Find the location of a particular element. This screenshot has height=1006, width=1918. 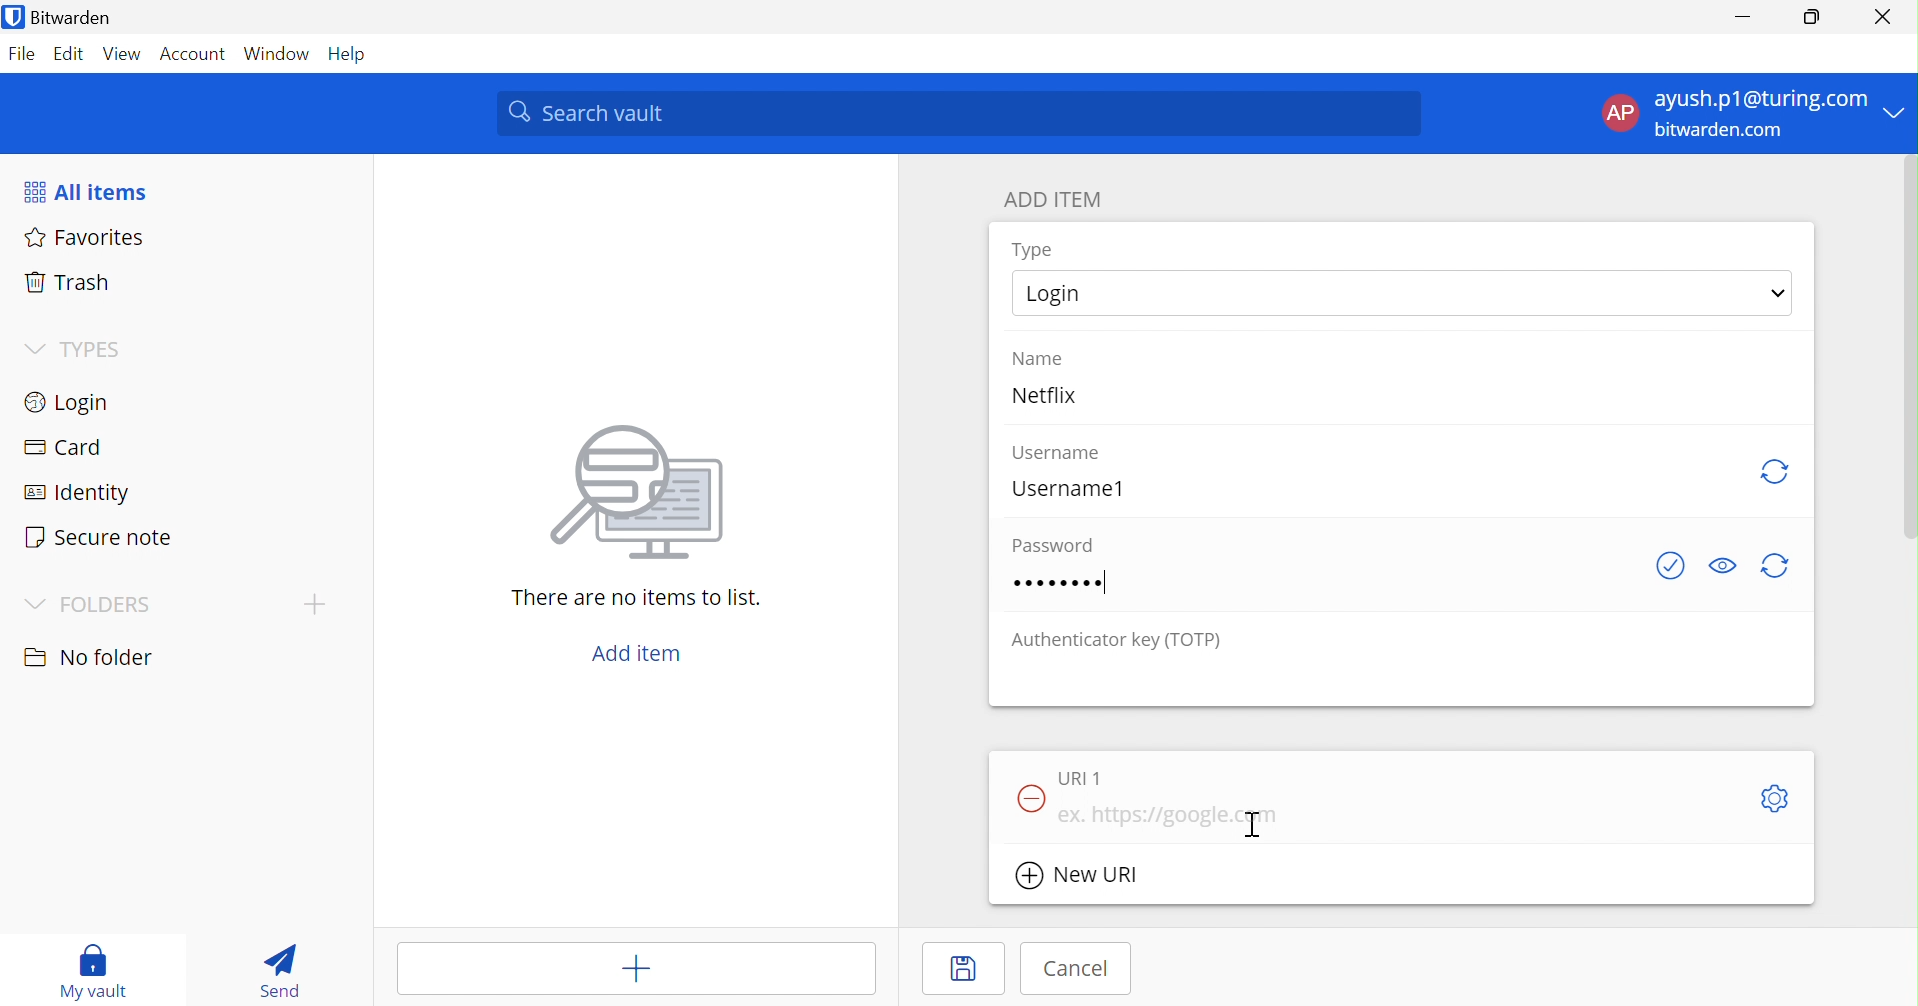

Drop down is located at coordinates (1896, 111).